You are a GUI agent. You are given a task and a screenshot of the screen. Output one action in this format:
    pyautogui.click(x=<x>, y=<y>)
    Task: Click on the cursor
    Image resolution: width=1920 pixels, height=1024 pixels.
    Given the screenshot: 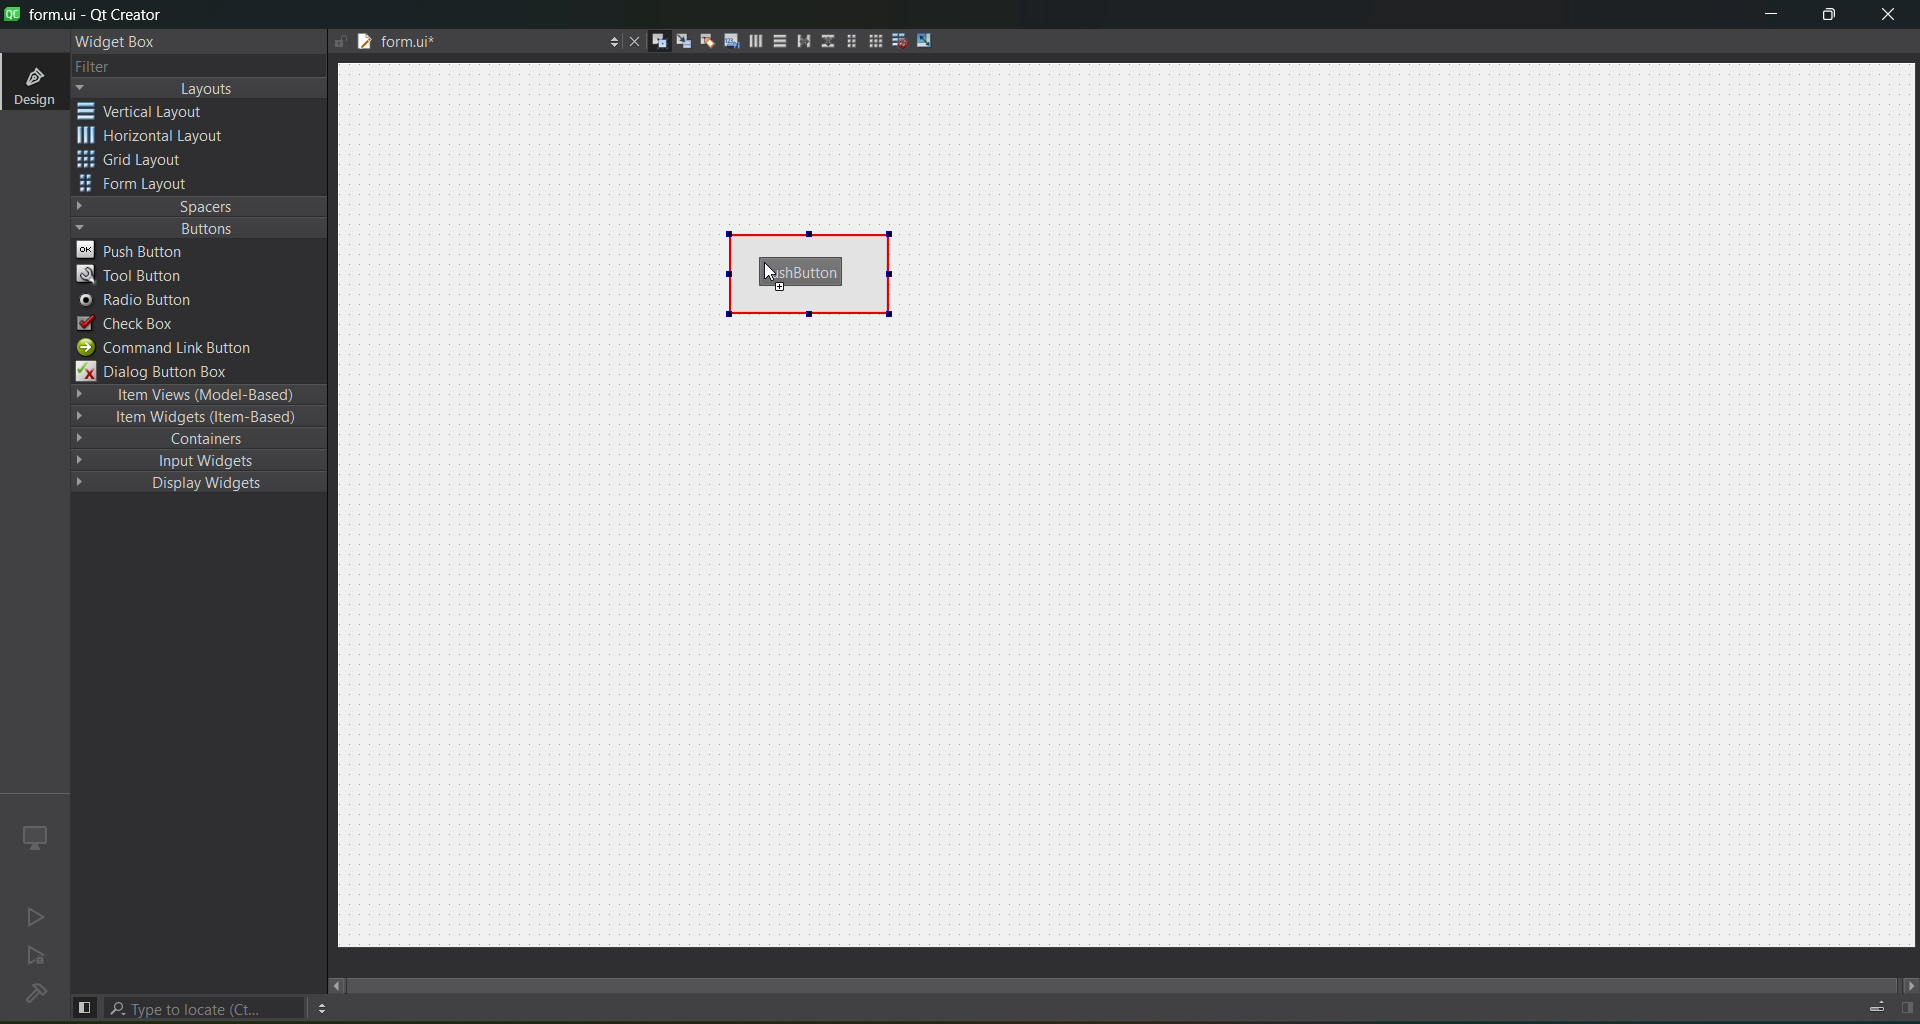 What is the action you would take?
    pyautogui.click(x=248, y=259)
    